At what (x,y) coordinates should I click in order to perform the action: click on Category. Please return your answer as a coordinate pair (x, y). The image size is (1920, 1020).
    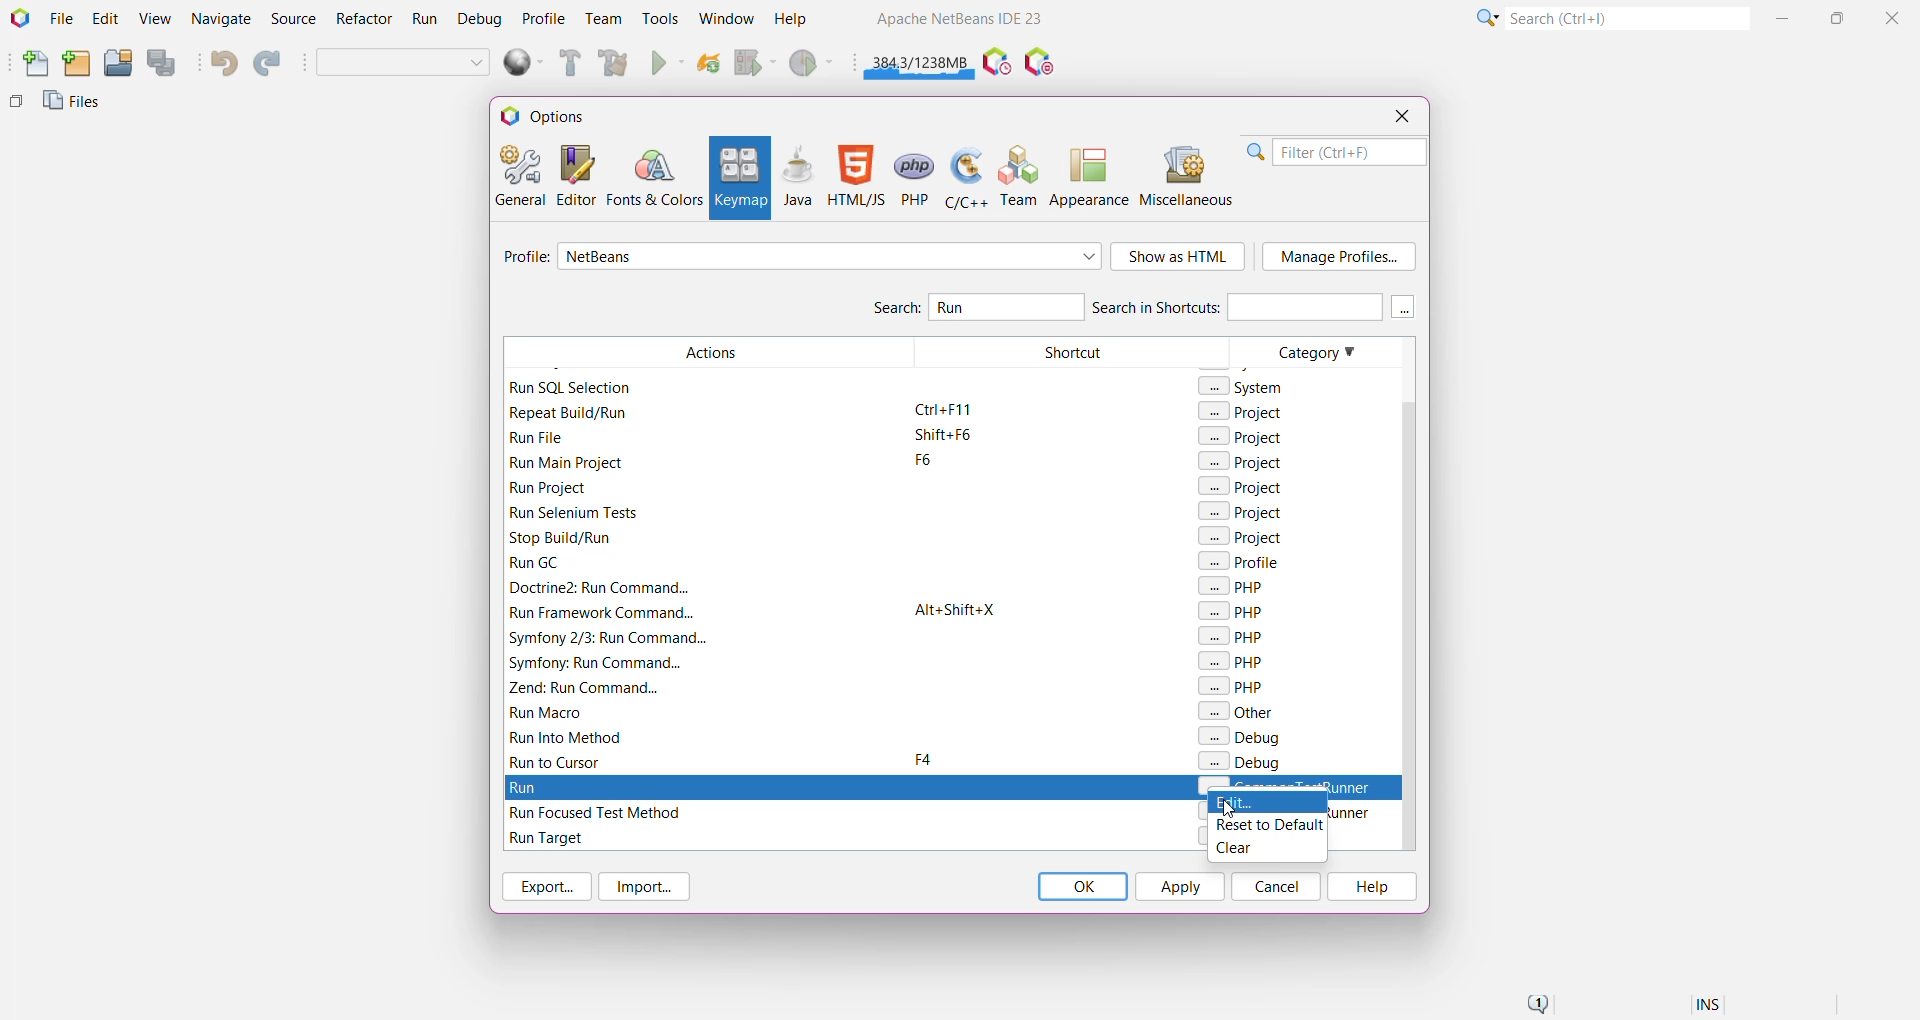
    Looking at the image, I should click on (1310, 554).